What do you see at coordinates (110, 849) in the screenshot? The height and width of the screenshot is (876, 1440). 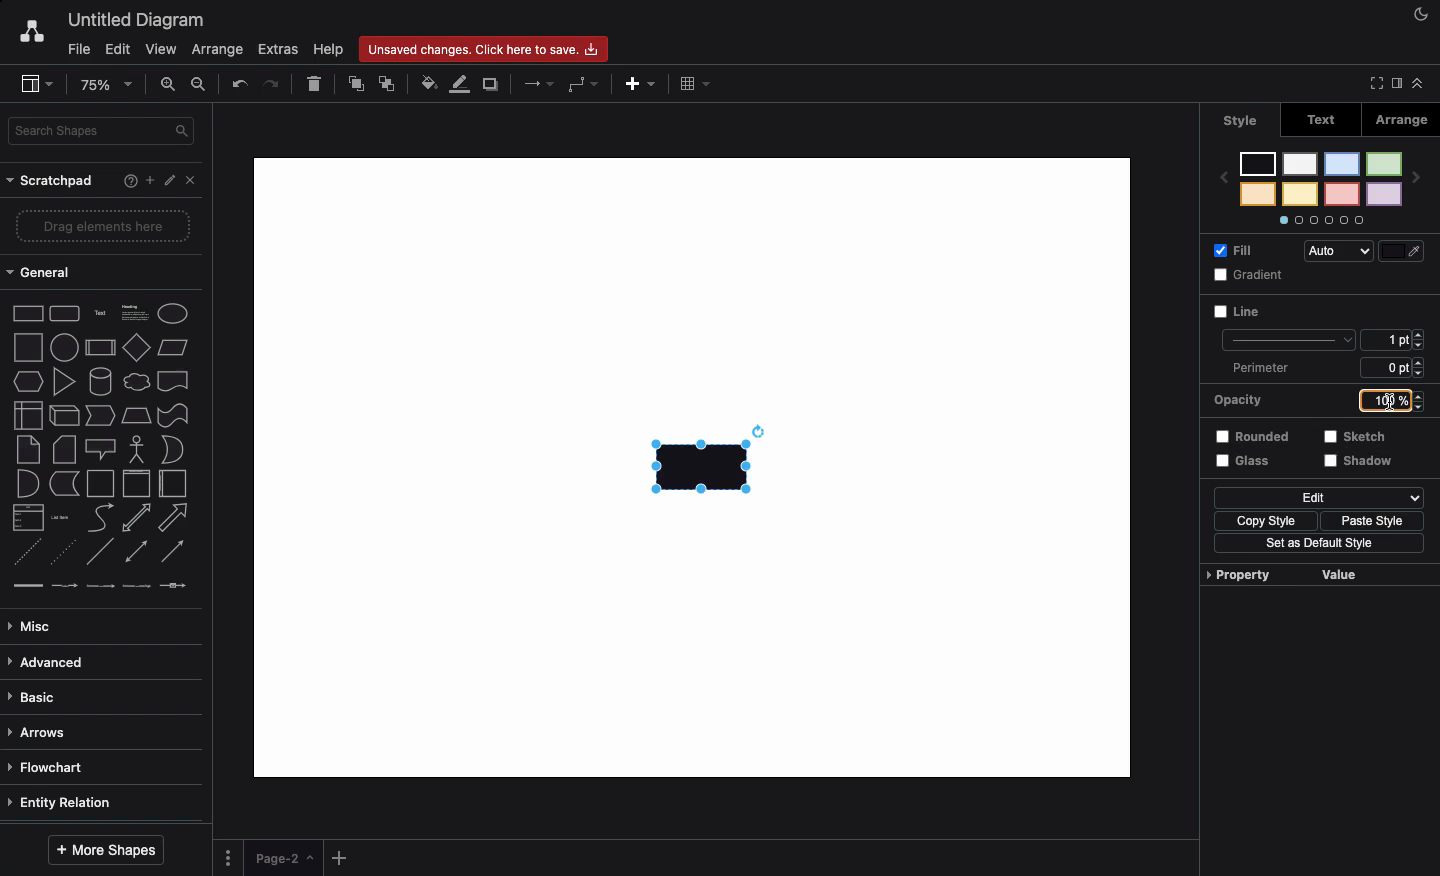 I see `More shapes` at bounding box center [110, 849].